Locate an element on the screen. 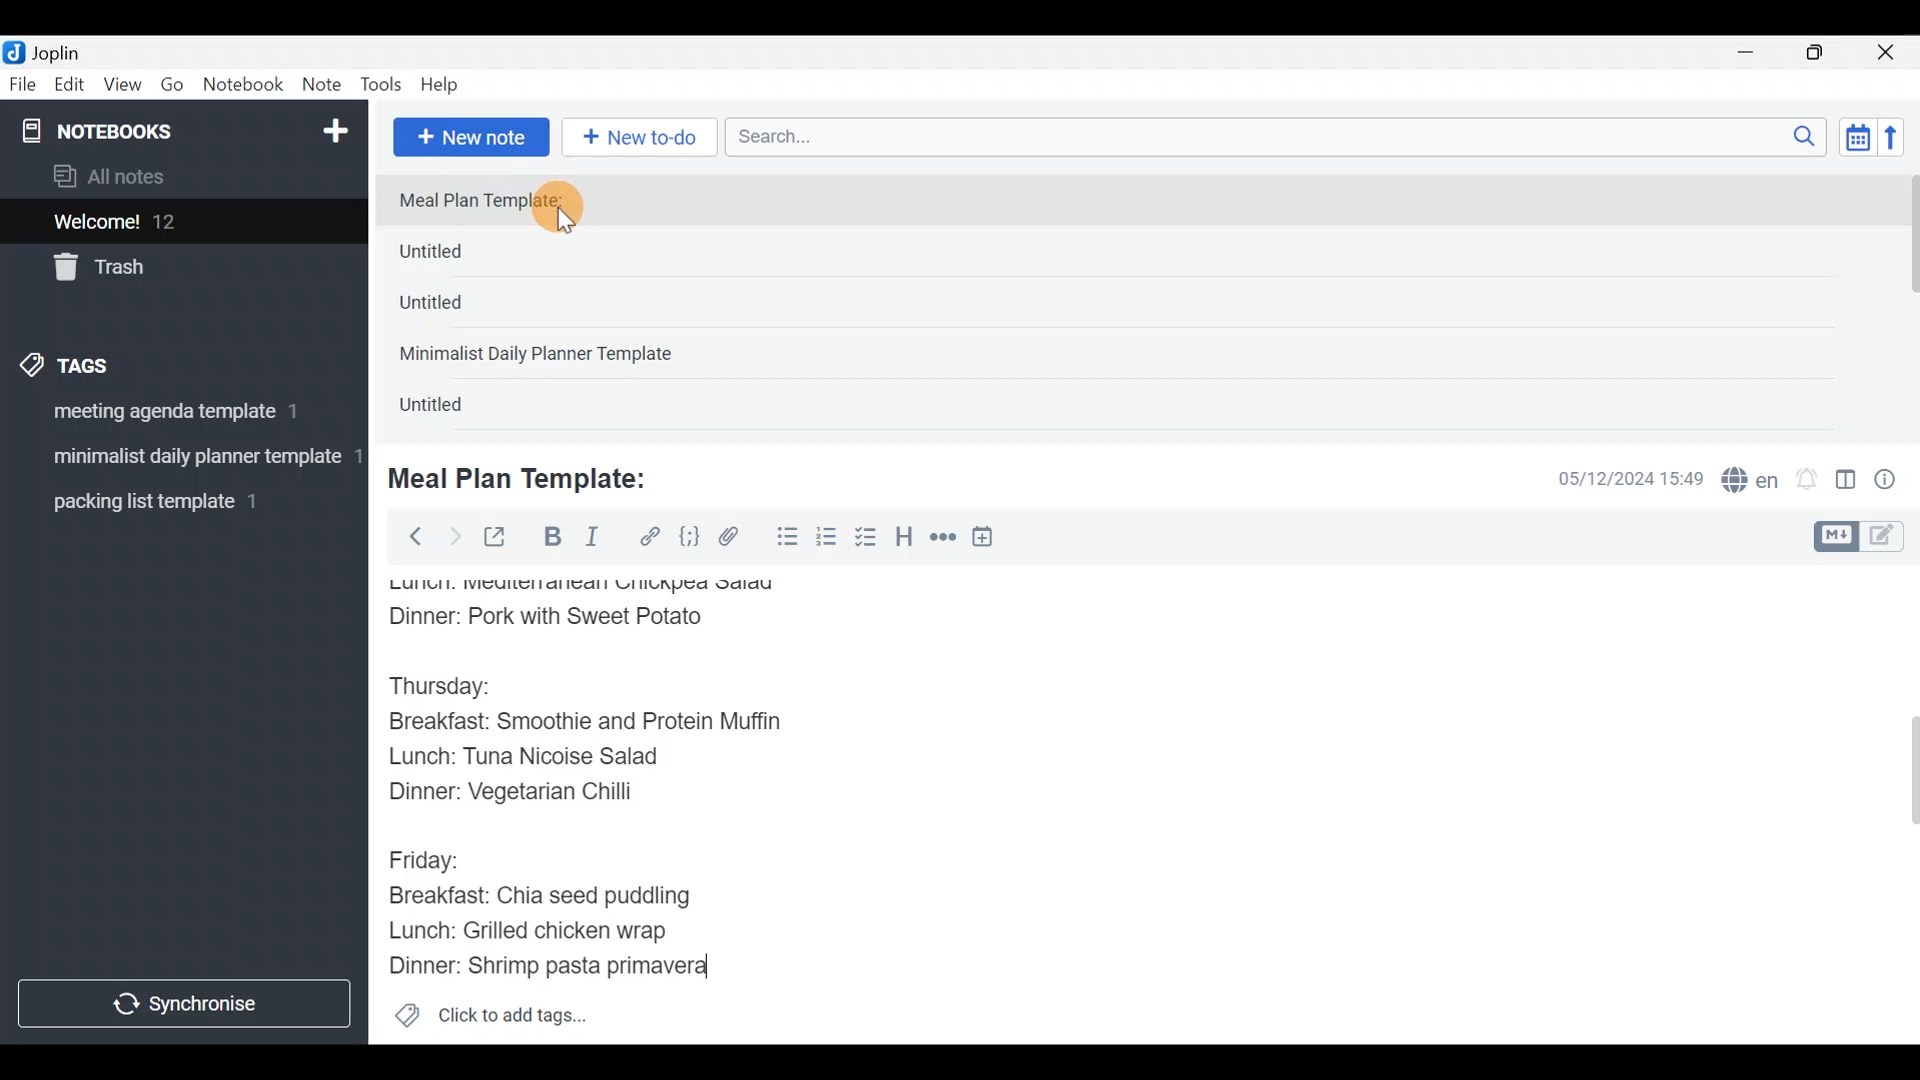 This screenshot has width=1920, height=1080. Toggle editor layout is located at coordinates (1847, 482).